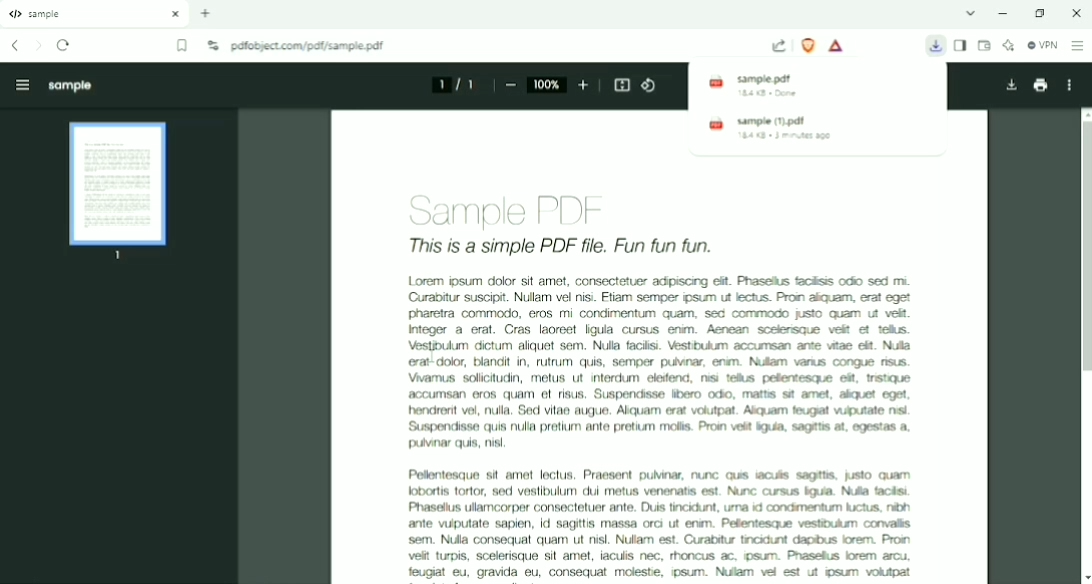 This screenshot has height=584, width=1092. What do you see at coordinates (779, 46) in the screenshot?
I see `Share this page` at bounding box center [779, 46].